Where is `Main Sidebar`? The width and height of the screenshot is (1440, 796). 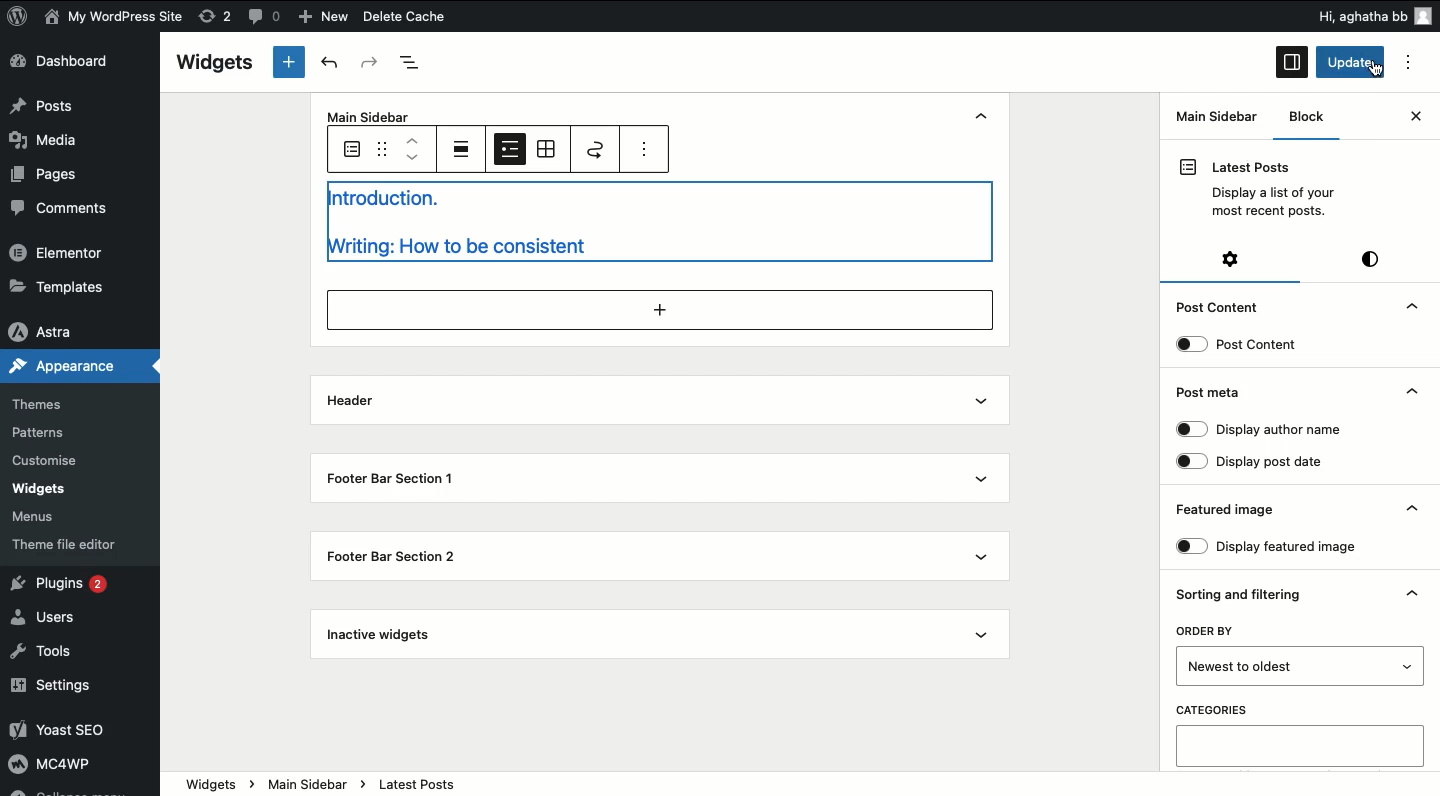 Main Sidebar is located at coordinates (376, 113).